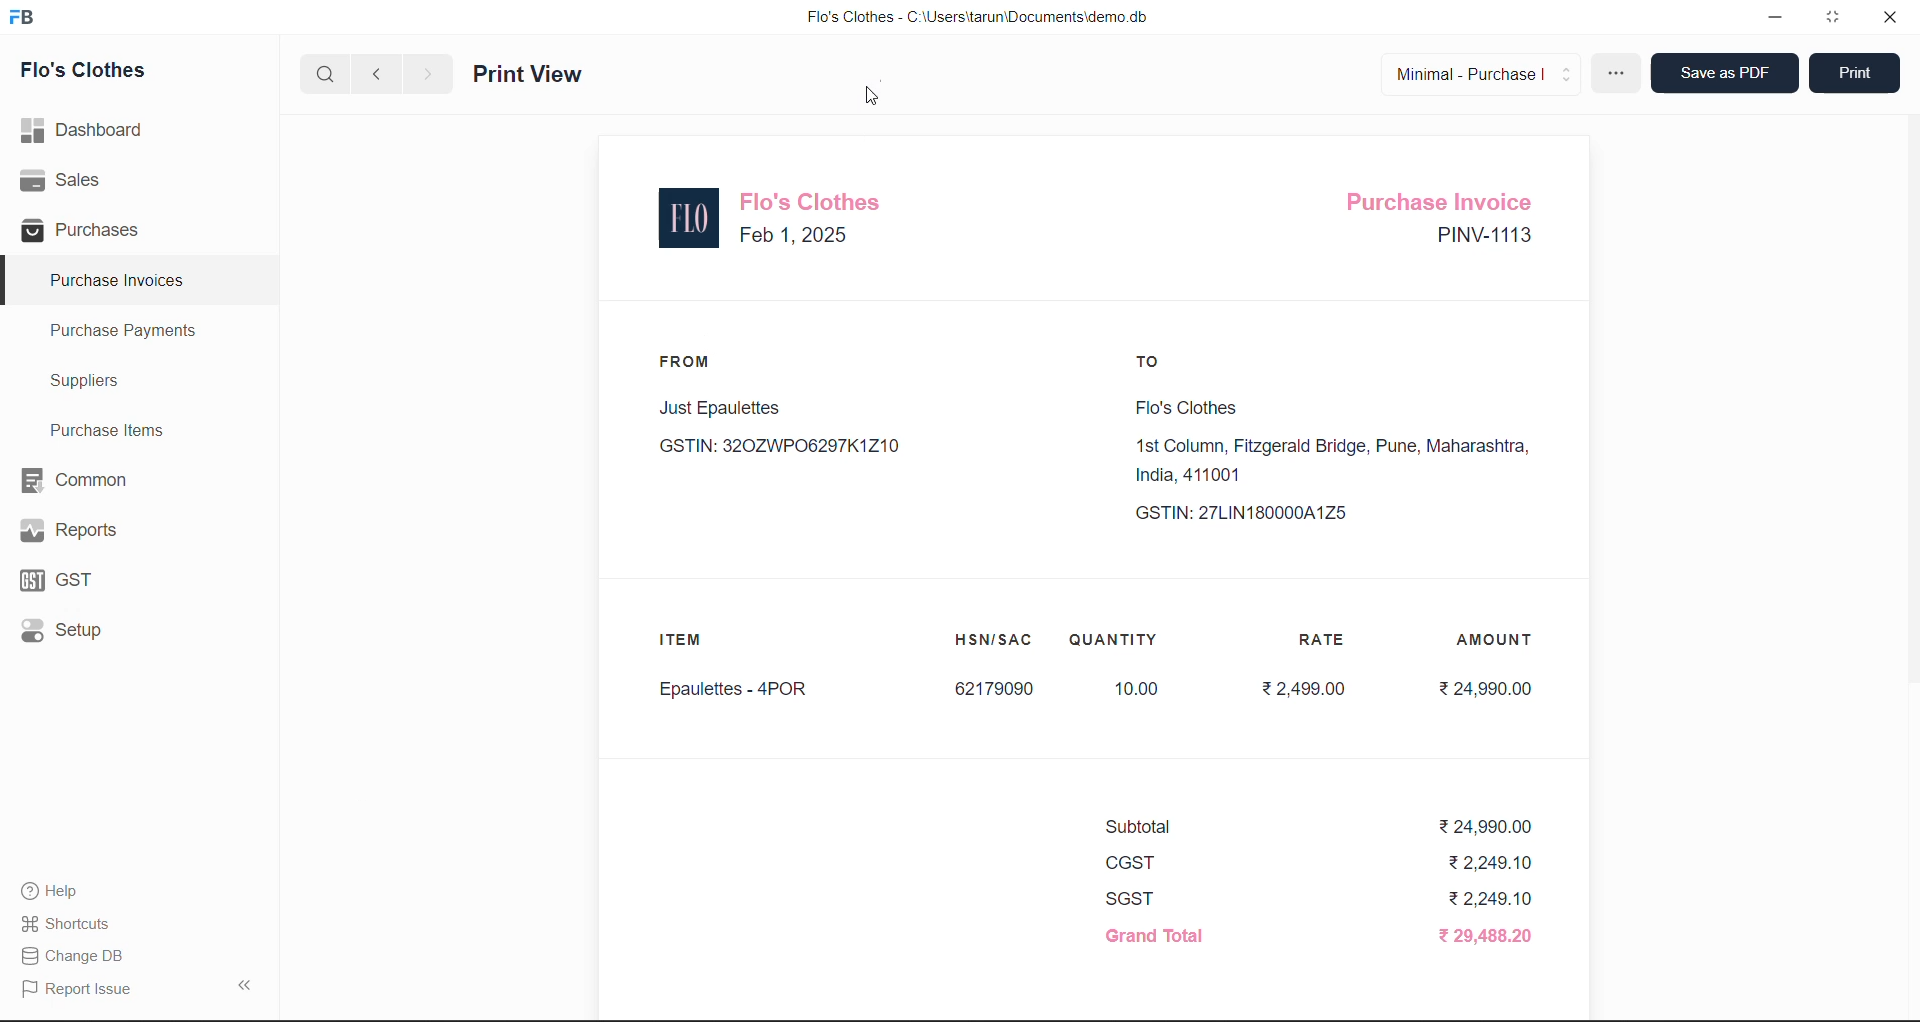  I want to click on  Sales, so click(63, 177).